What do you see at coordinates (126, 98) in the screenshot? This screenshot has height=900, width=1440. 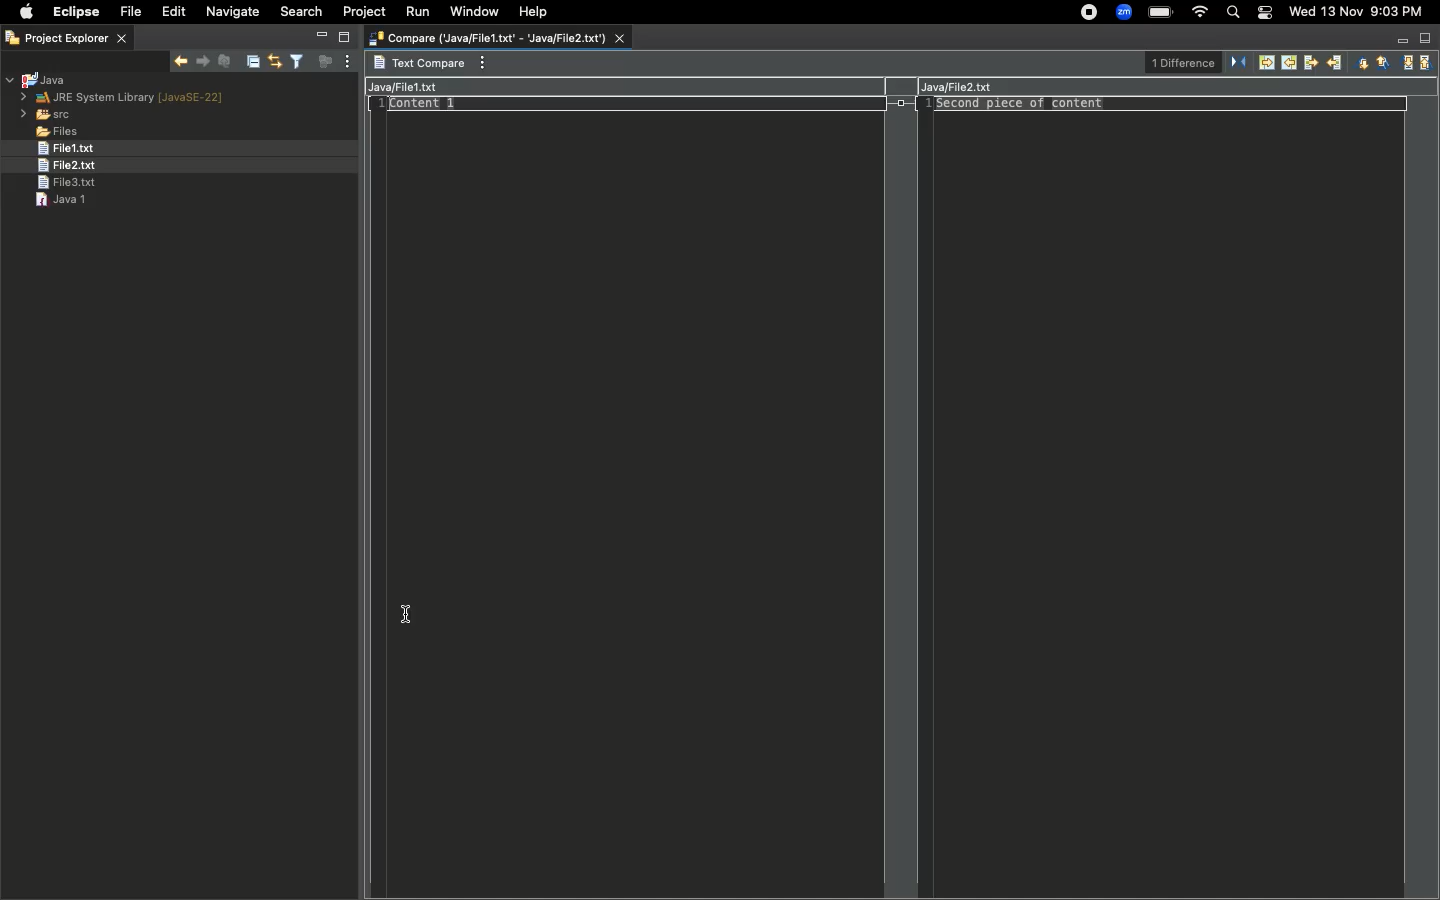 I see `JRE system library` at bounding box center [126, 98].